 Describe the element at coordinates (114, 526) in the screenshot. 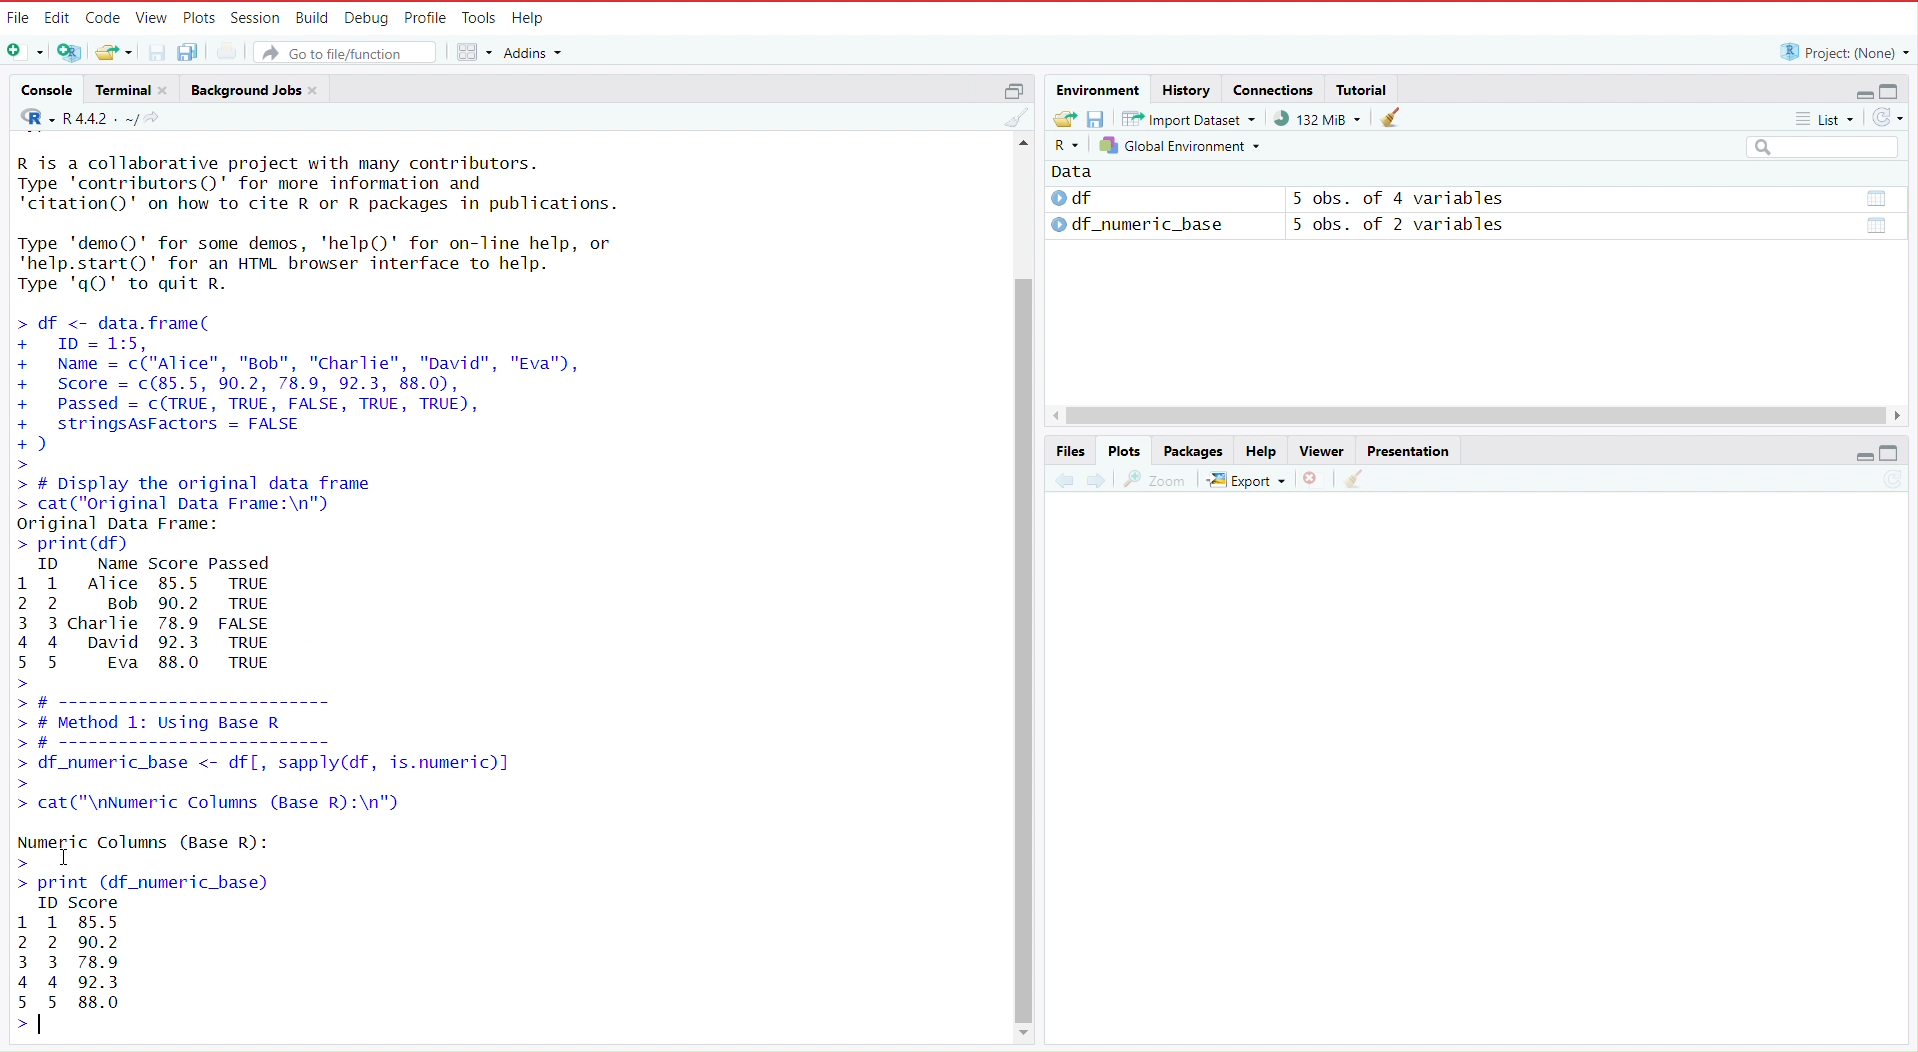

I see `original Data frame:` at that location.